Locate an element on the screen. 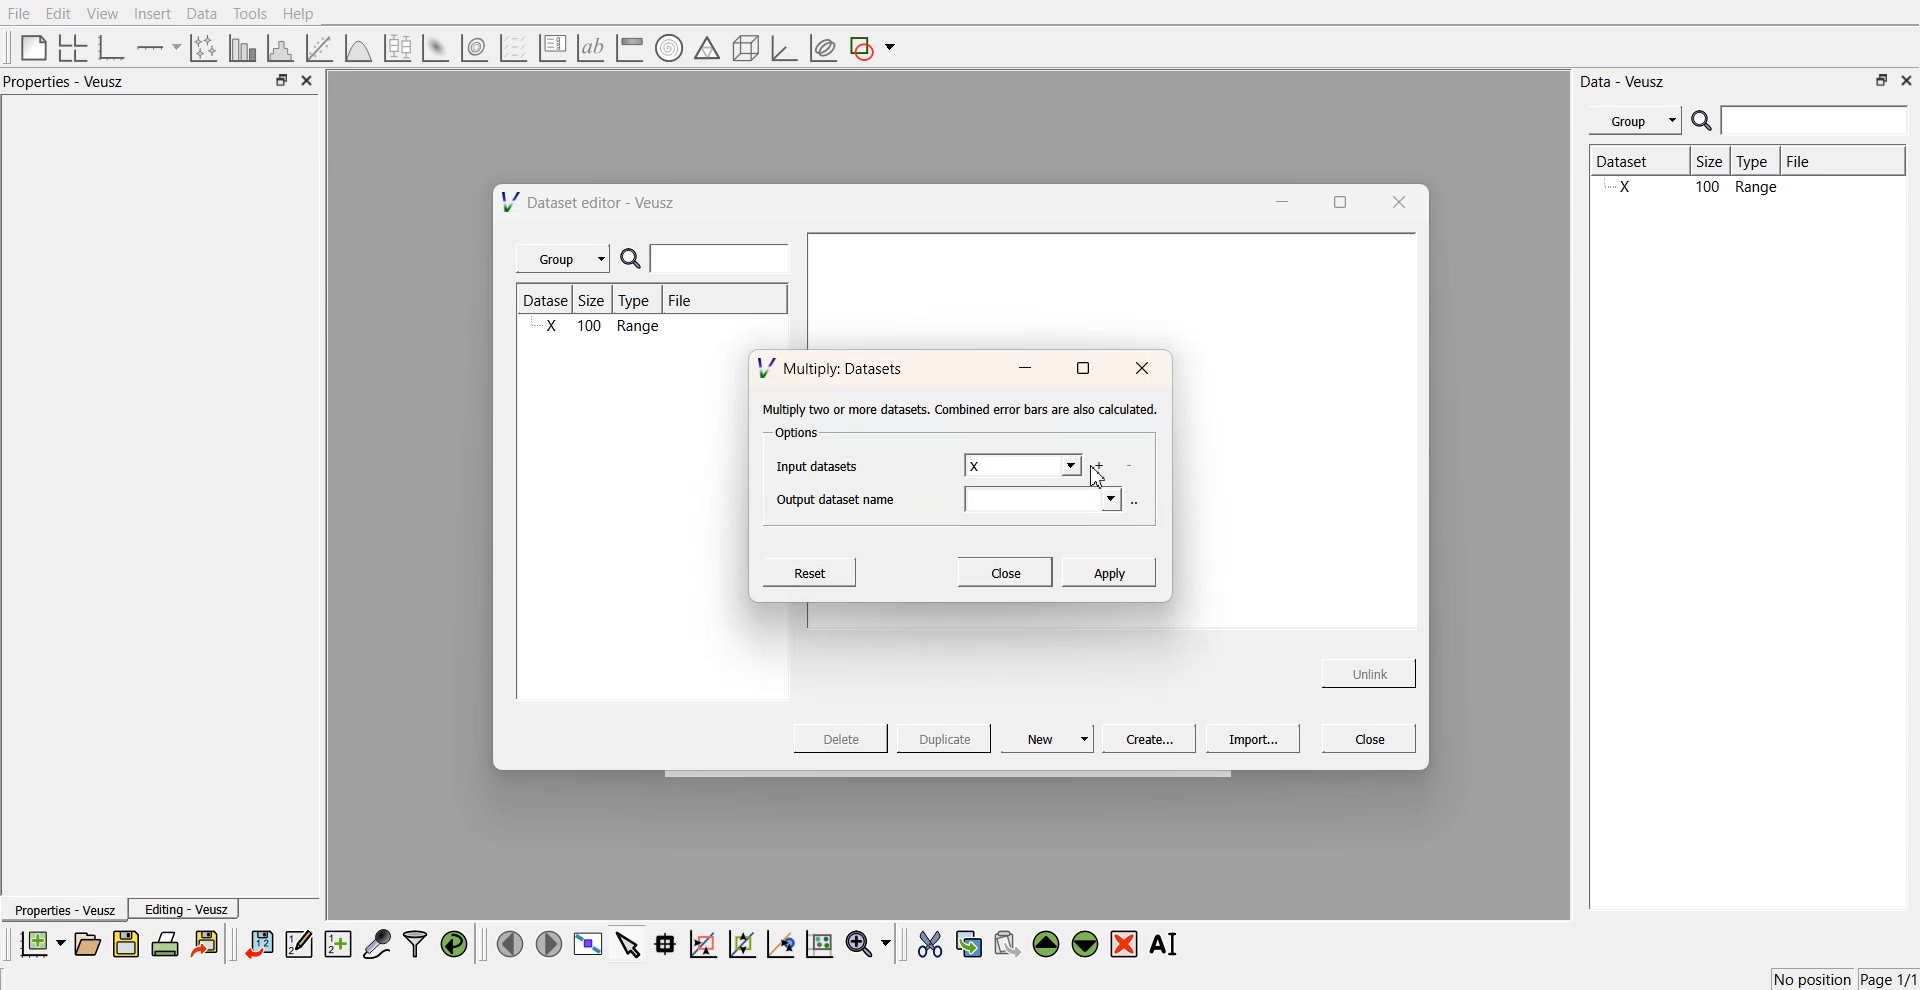 This screenshot has height=990, width=1920. Properties - Veusz is located at coordinates (69, 82).